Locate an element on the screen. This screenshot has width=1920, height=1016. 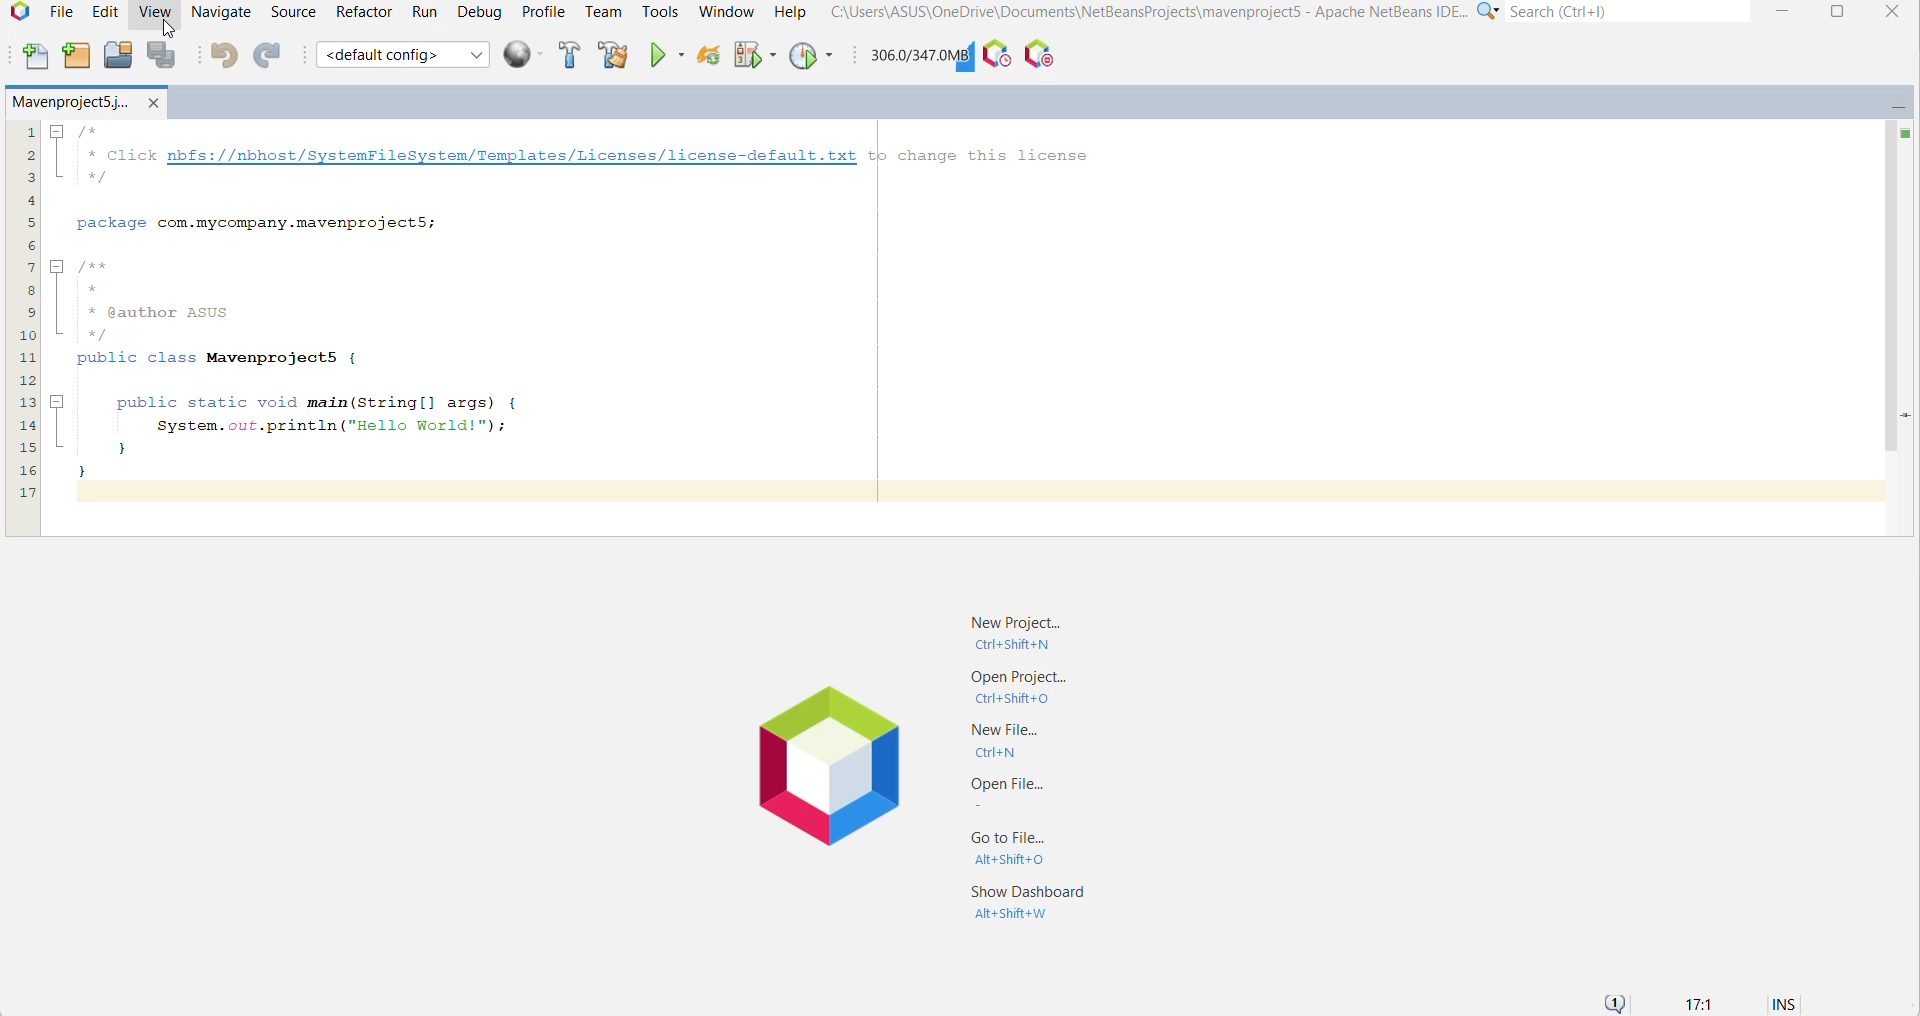
Application Logo is located at coordinates (17, 13).